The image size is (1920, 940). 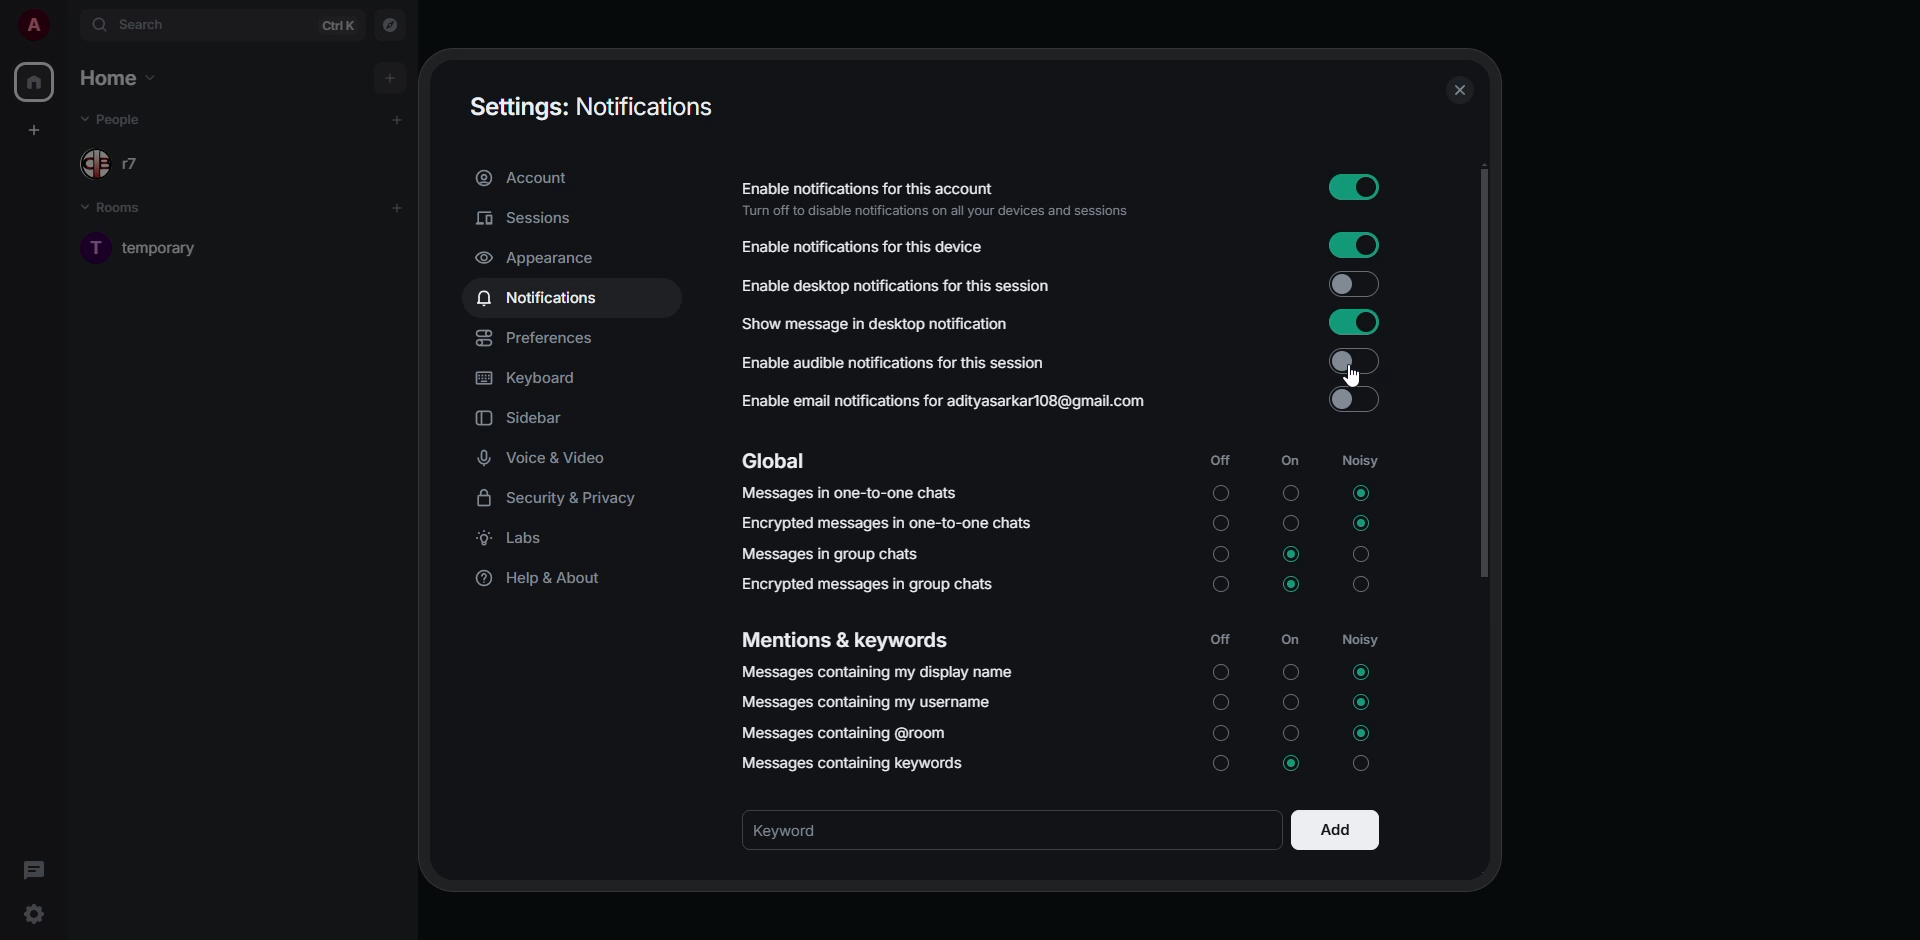 I want to click on show message in desktop notification, so click(x=876, y=322).